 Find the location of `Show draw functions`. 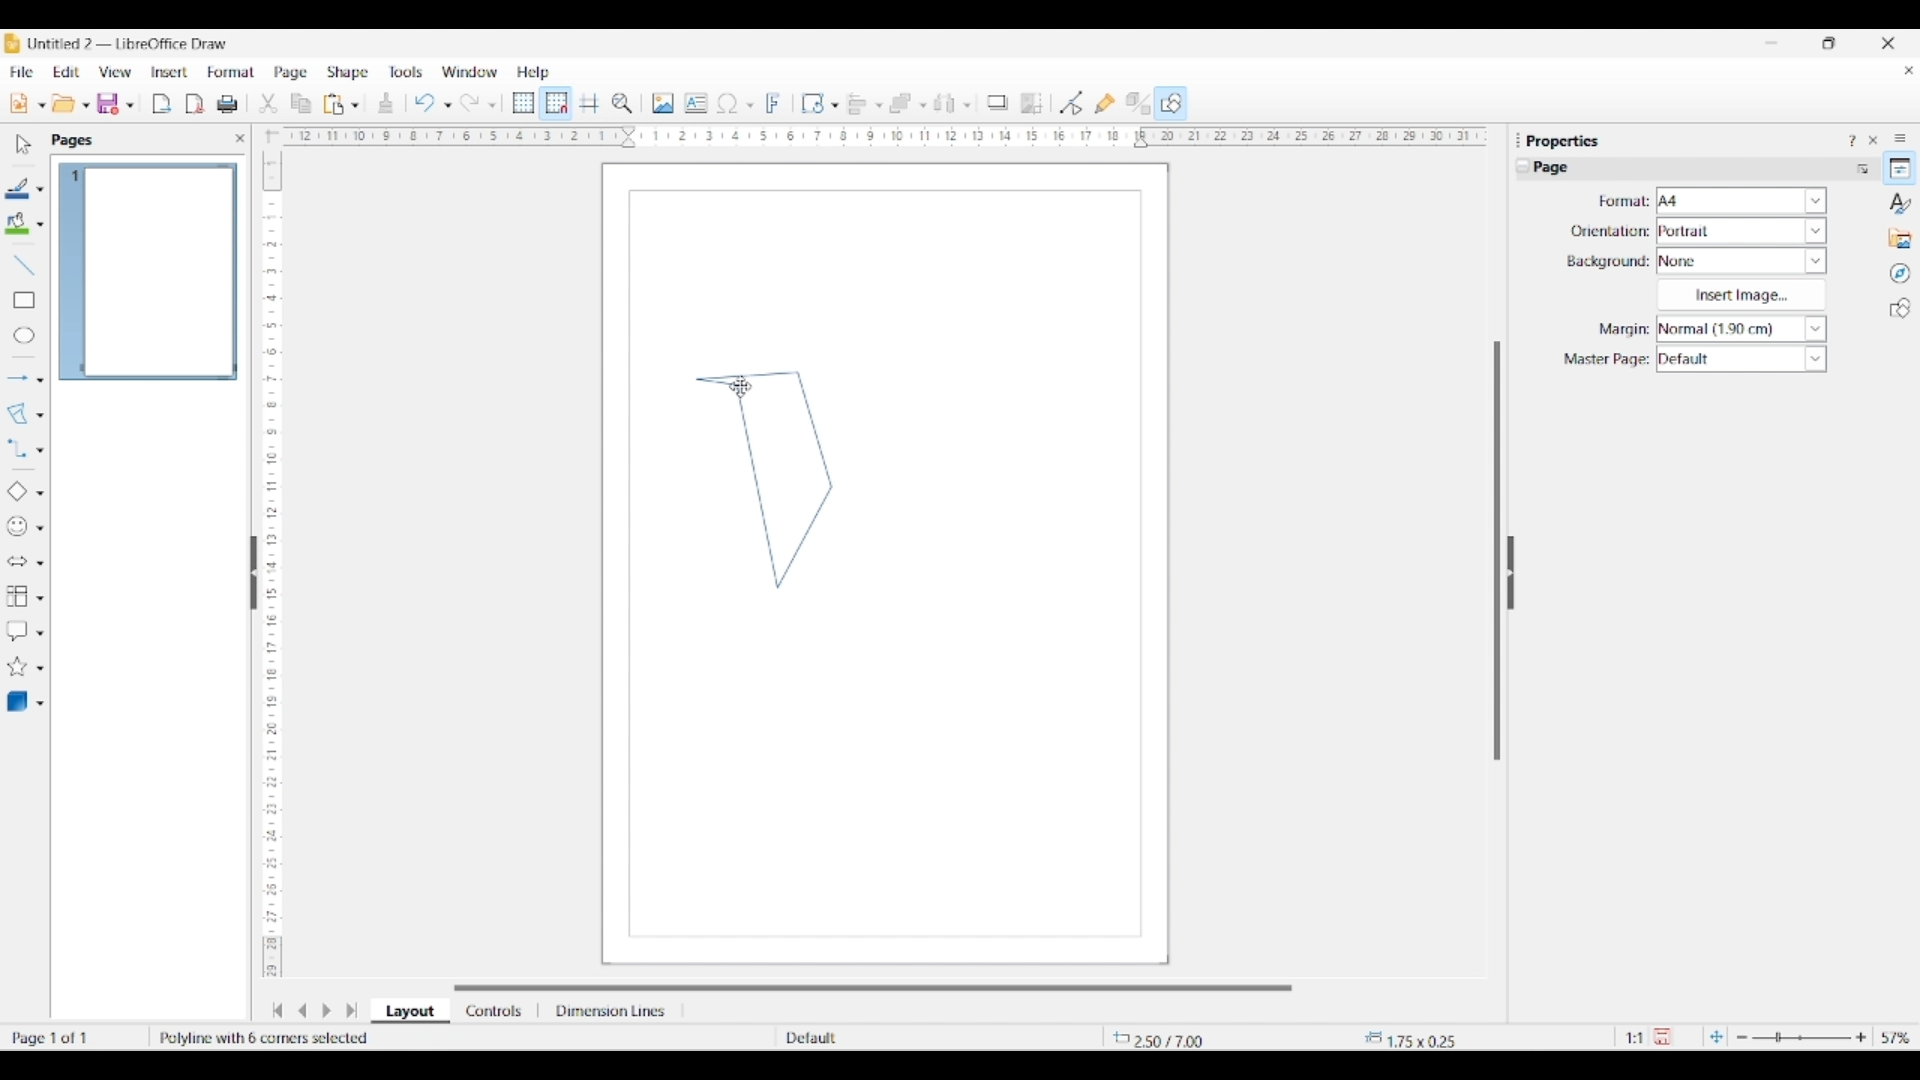

Show draw functions is located at coordinates (1171, 102).